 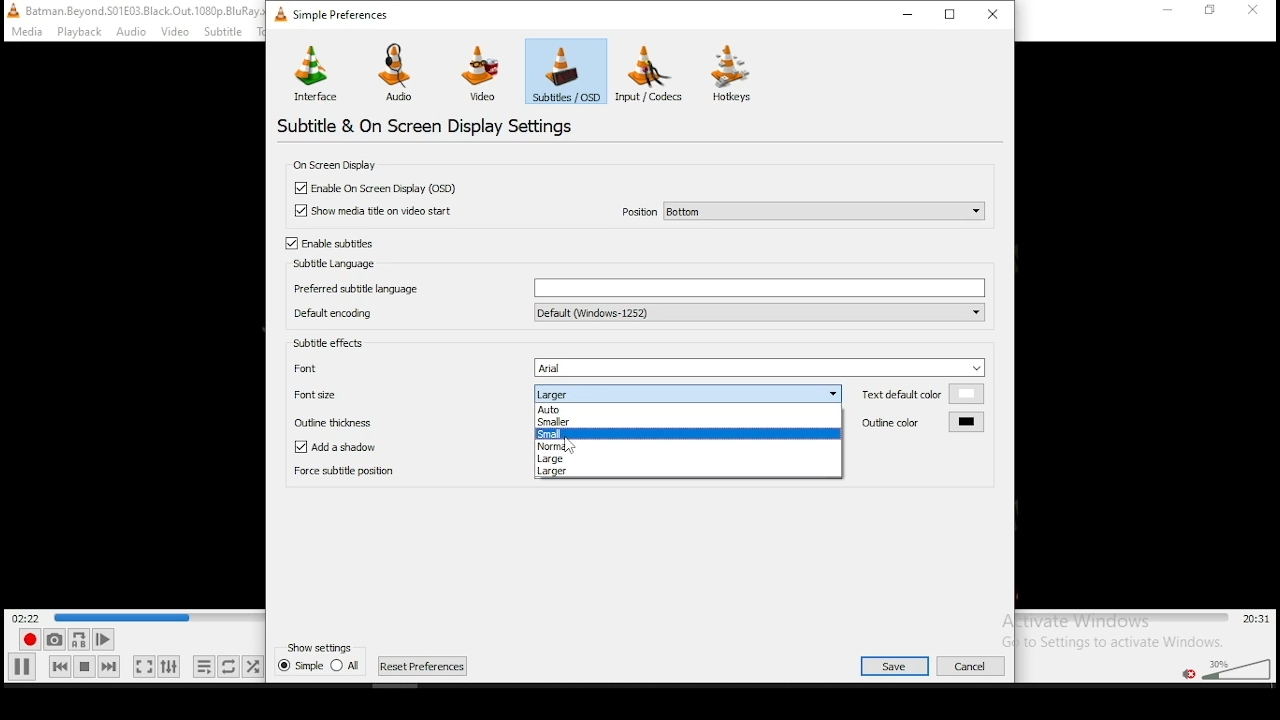 What do you see at coordinates (331, 345) in the screenshot?
I see `subtitle effects` at bounding box center [331, 345].